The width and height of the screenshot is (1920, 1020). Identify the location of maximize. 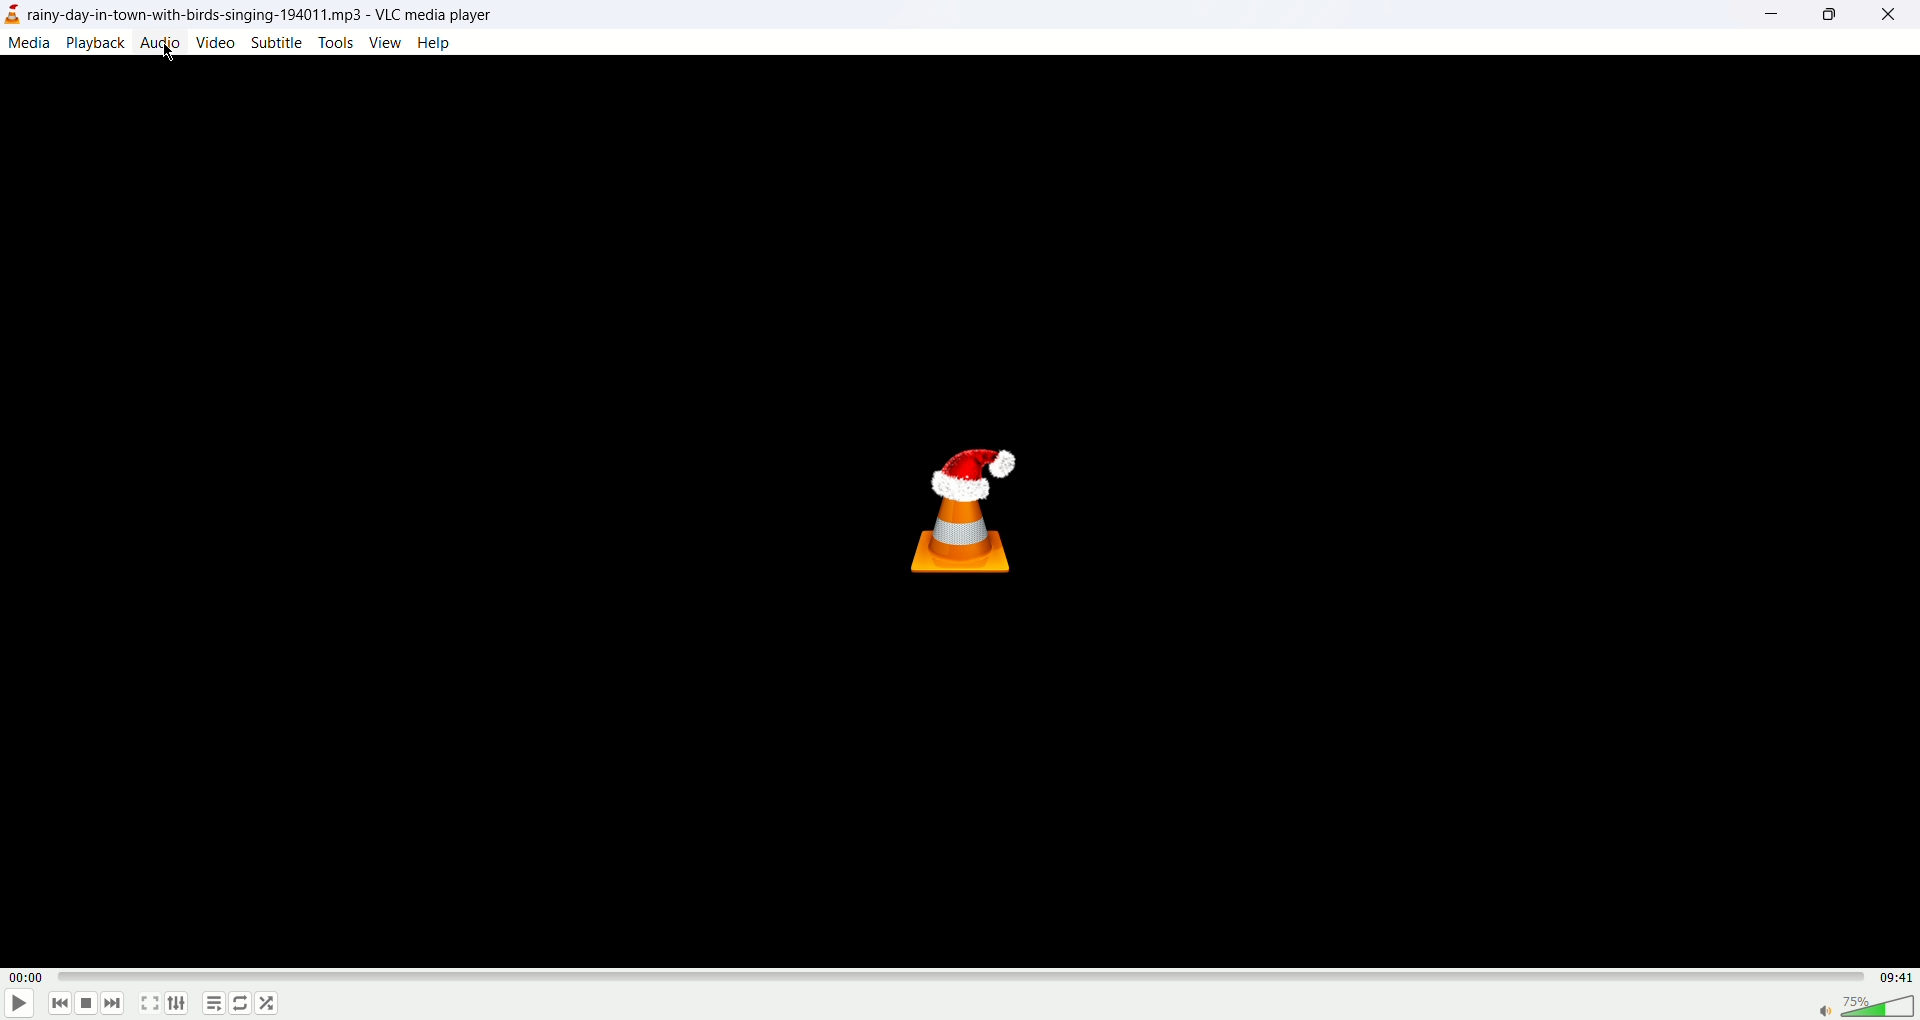
(1828, 15).